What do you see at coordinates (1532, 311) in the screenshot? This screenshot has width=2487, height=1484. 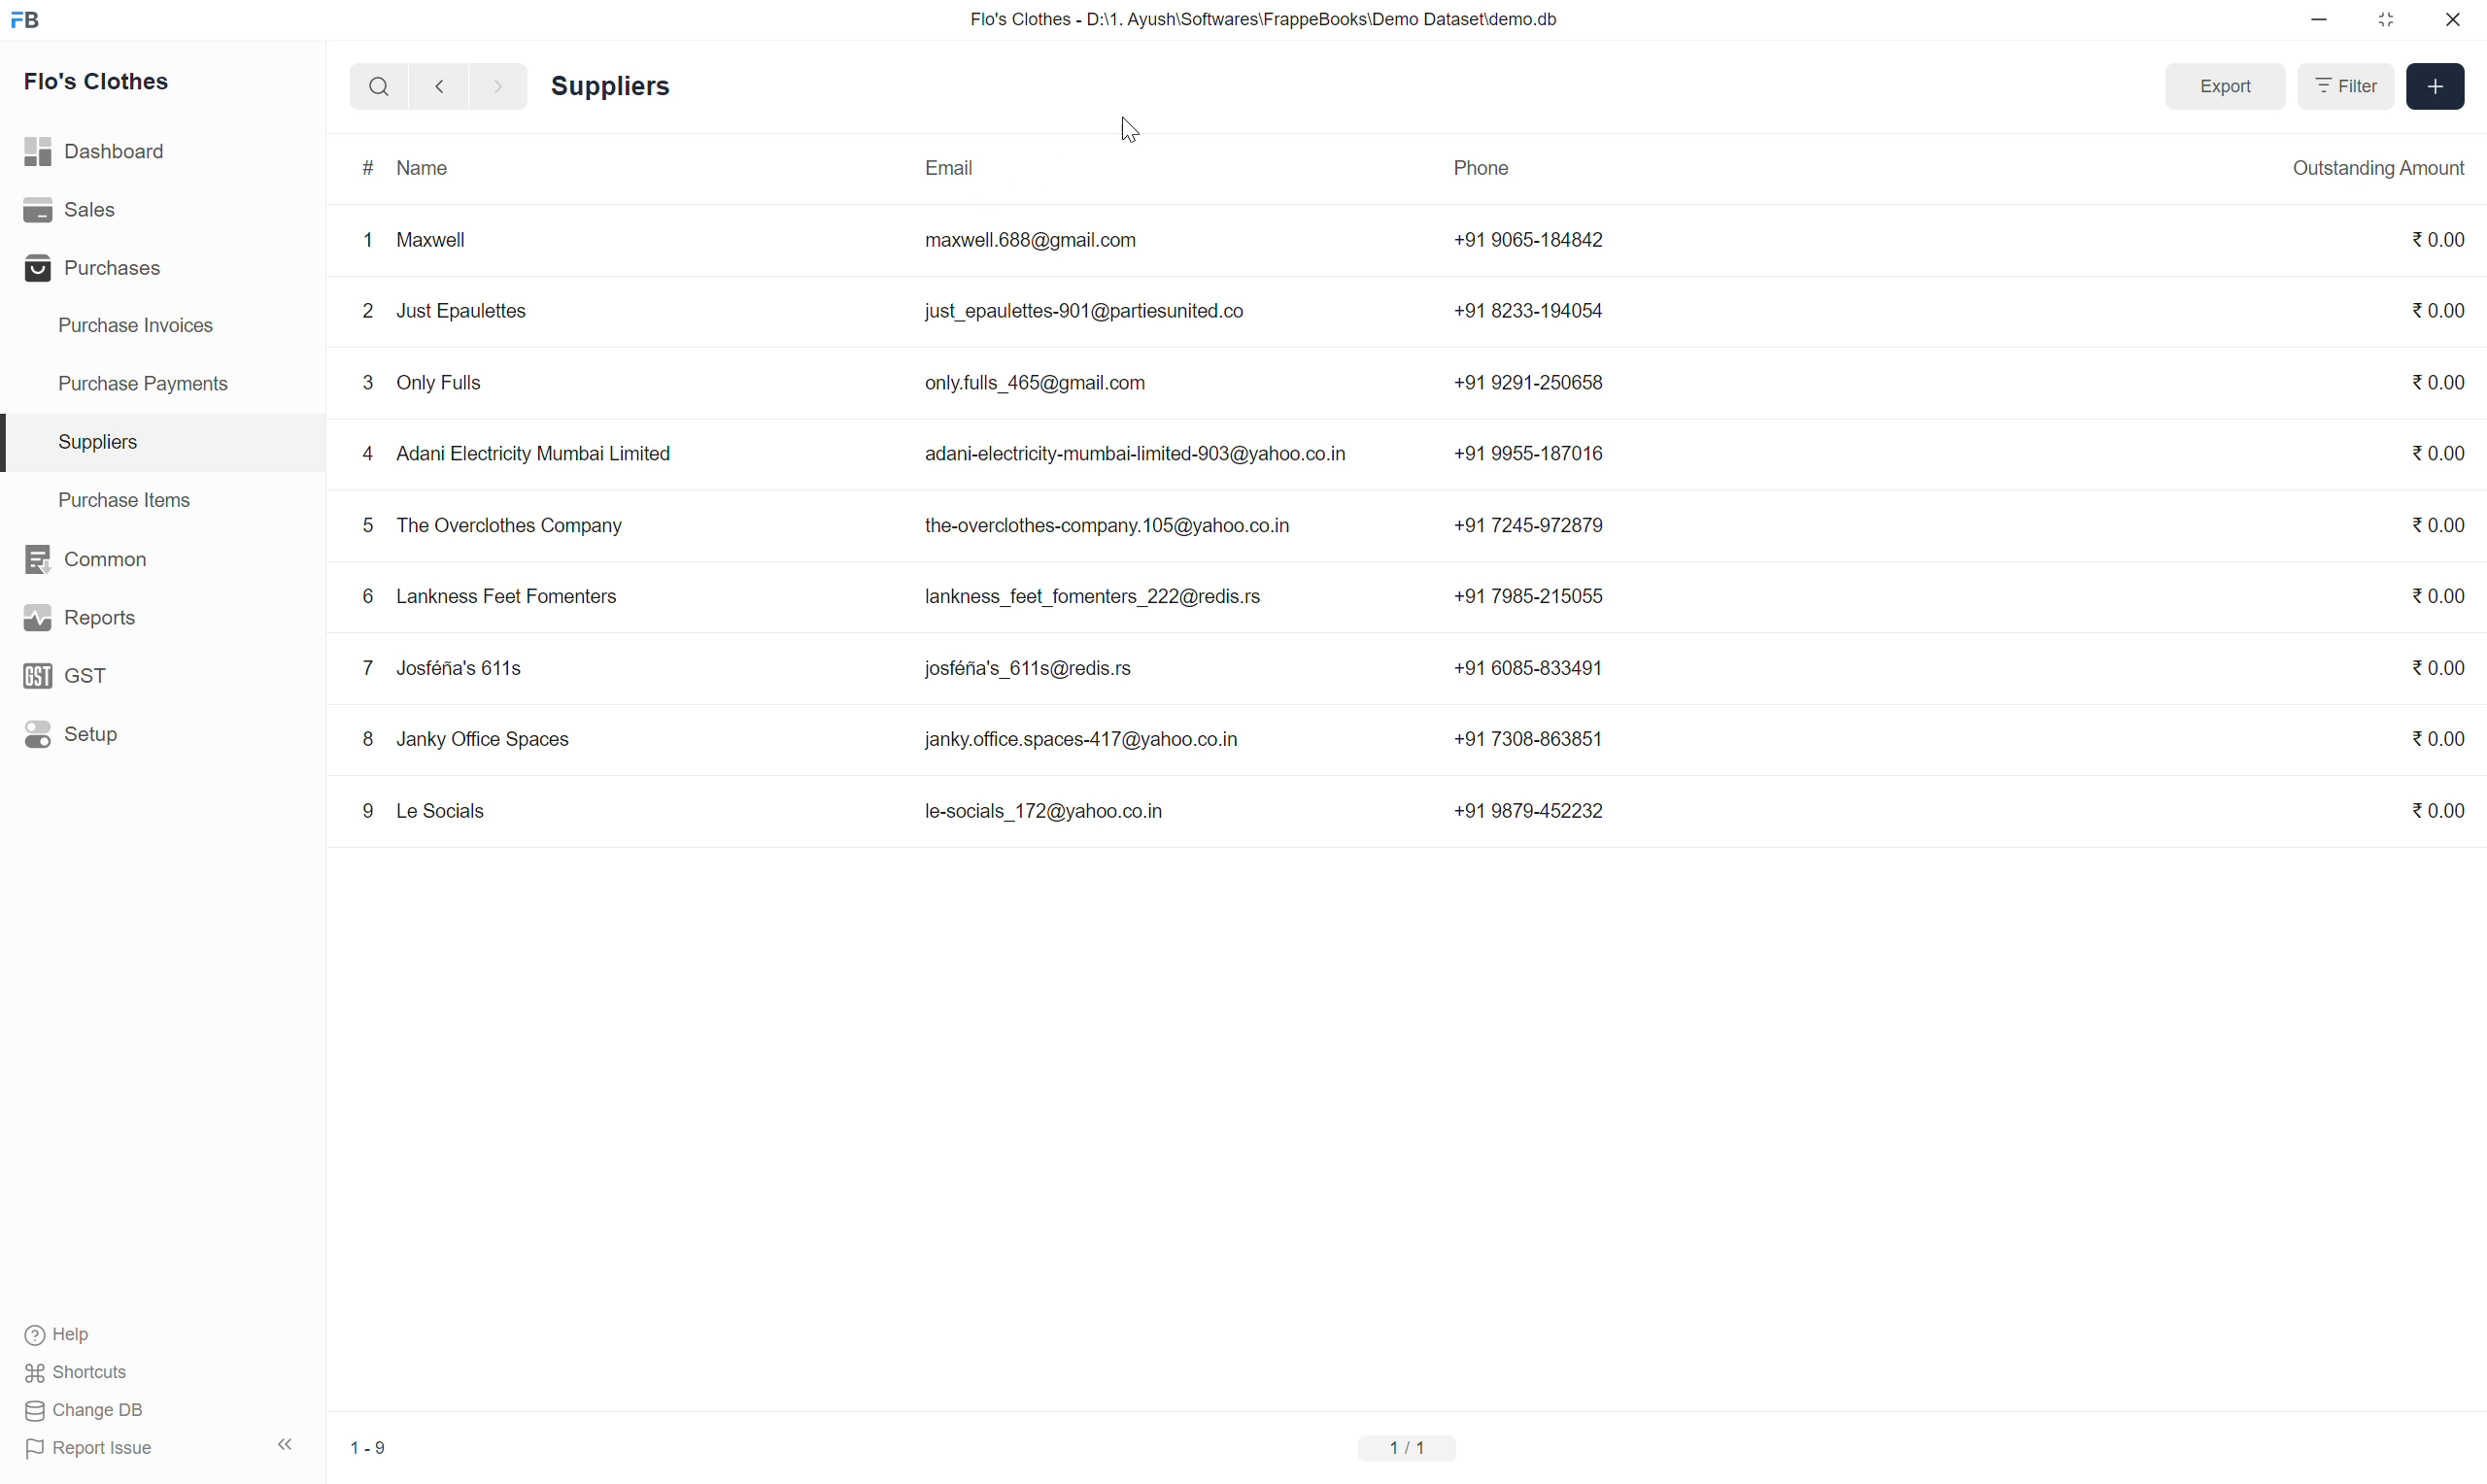 I see `+91 8233-194054` at bounding box center [1532, 311].